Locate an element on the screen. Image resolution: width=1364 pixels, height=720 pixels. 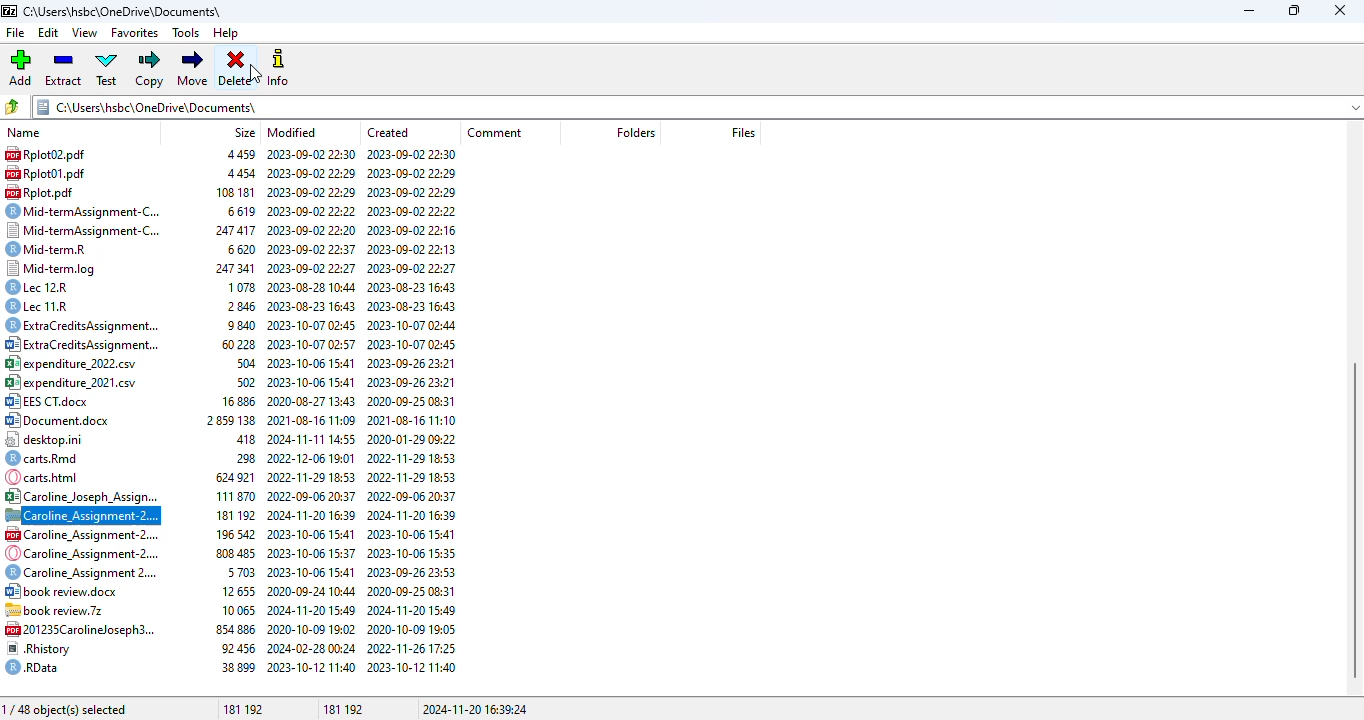
2023-10-07 02:44 is located at coordinates (412, 324).